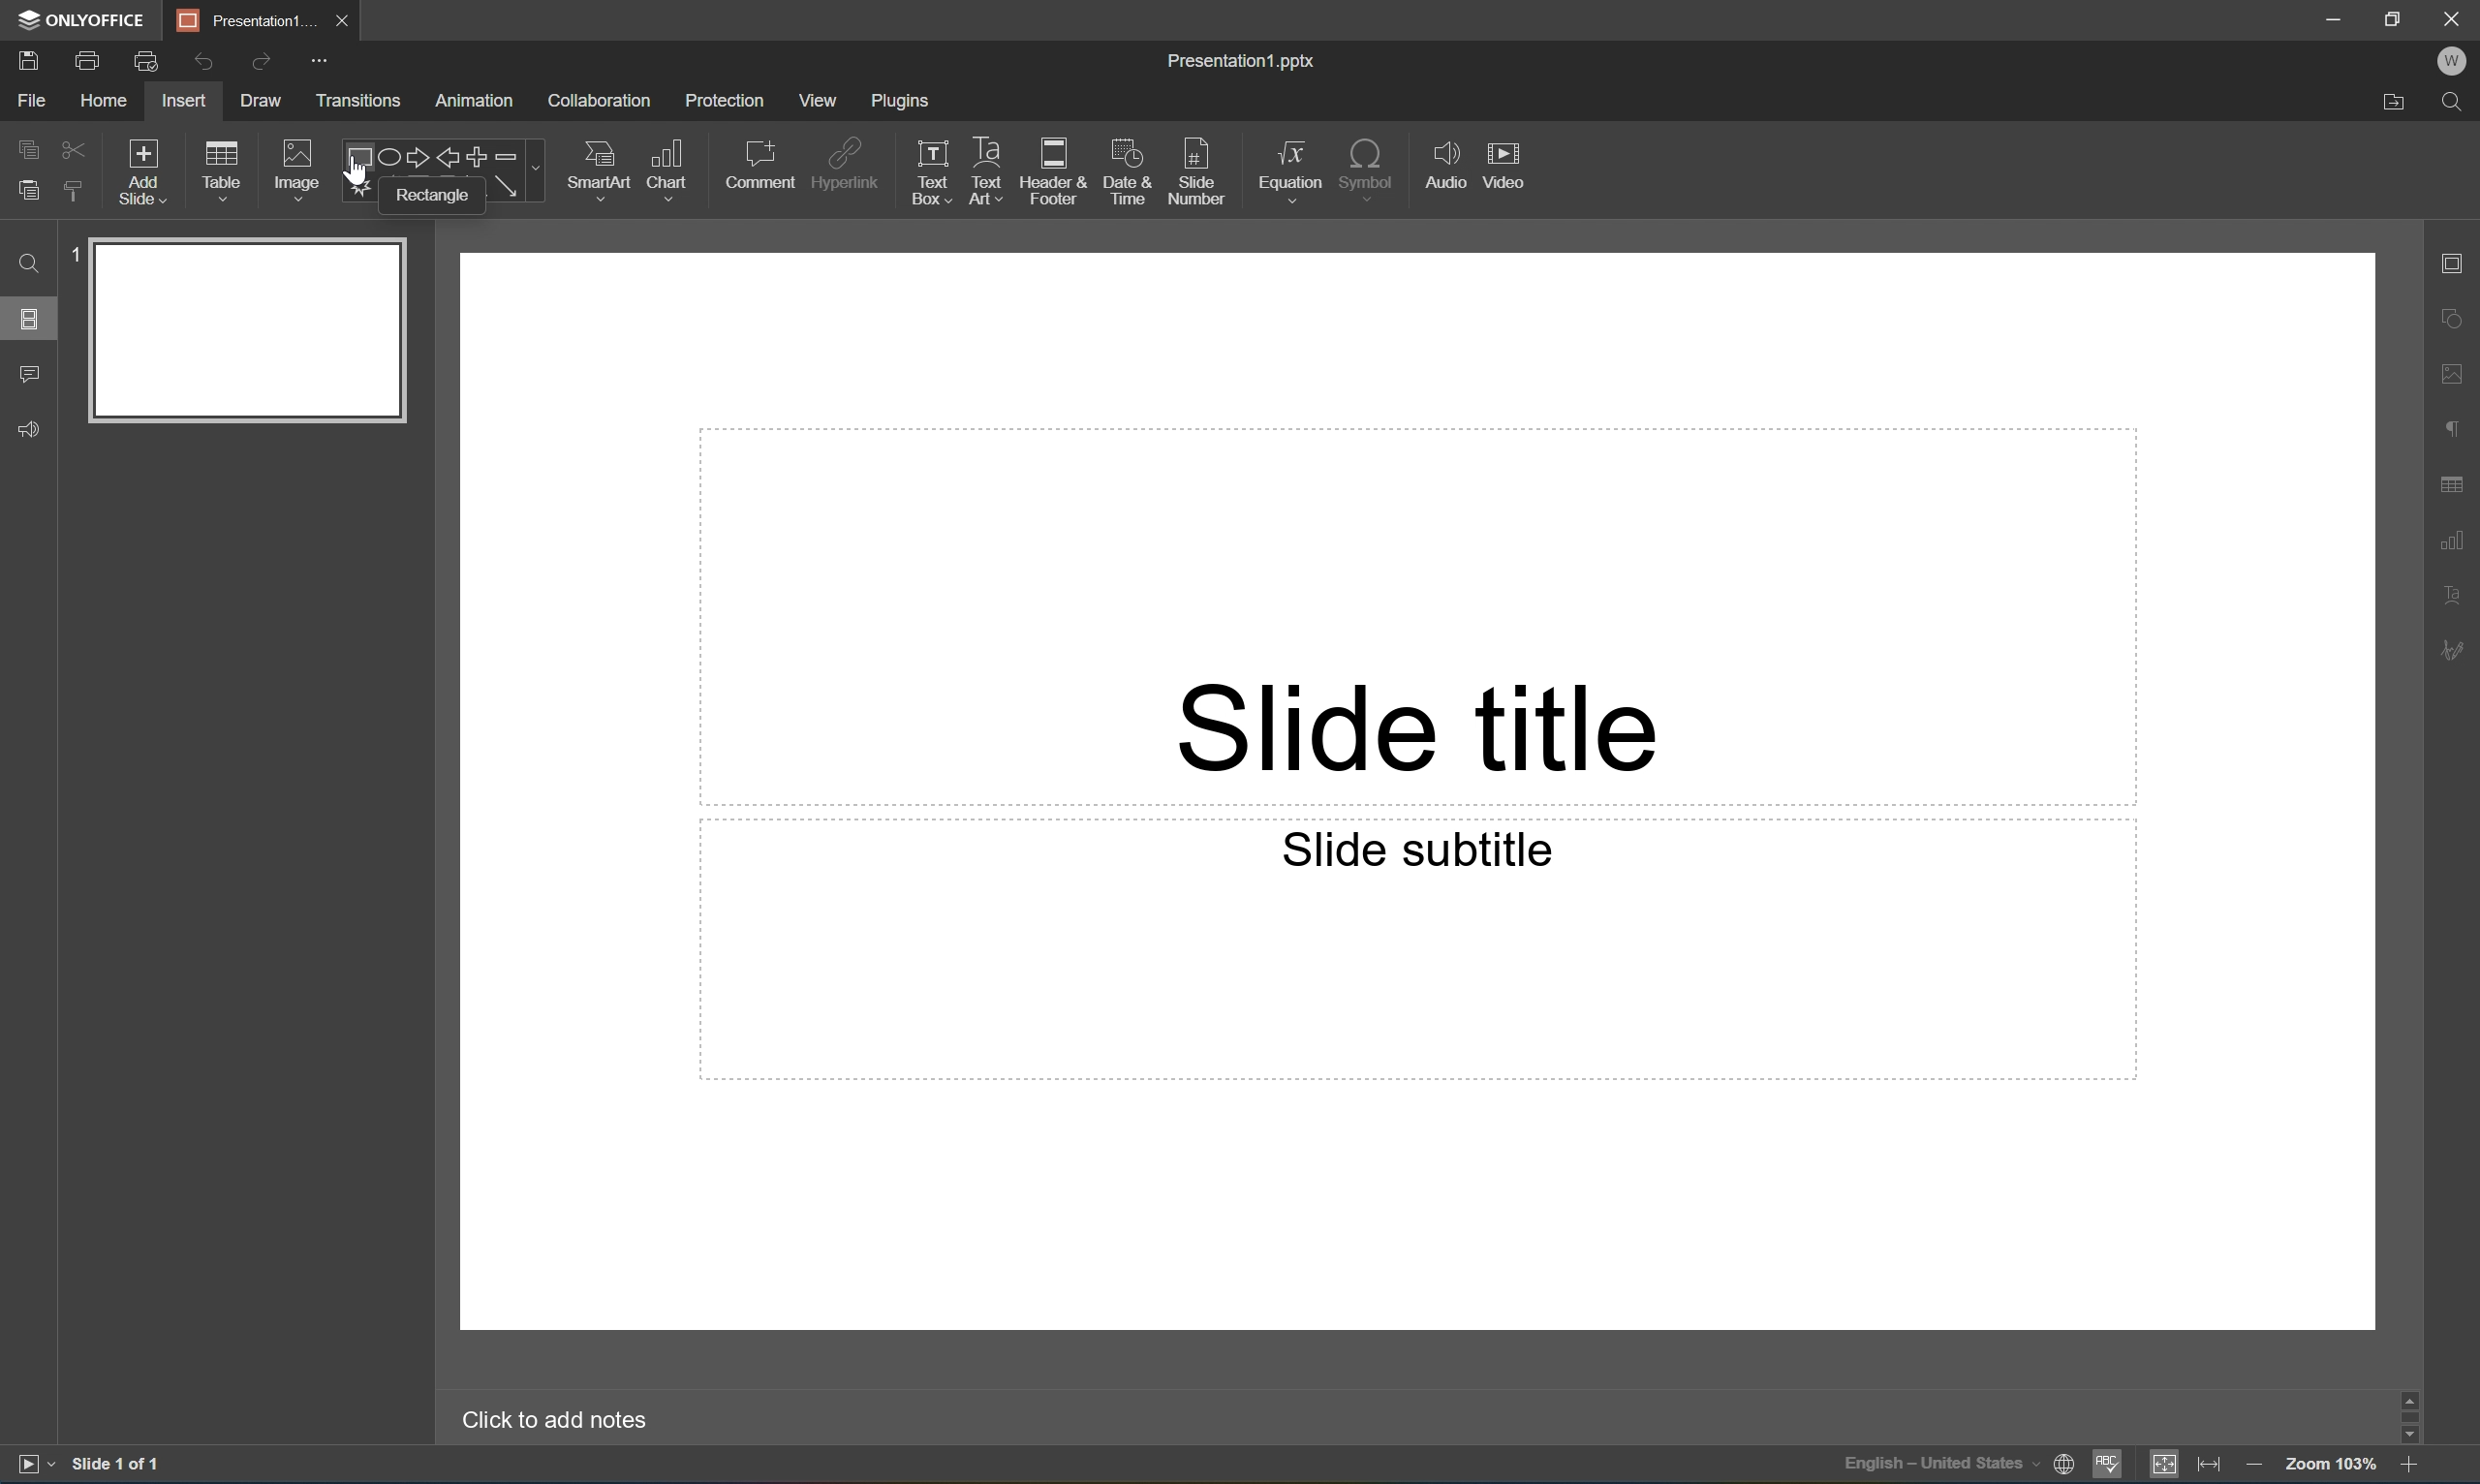  I want to click on SmartArt, so click(597, 166).